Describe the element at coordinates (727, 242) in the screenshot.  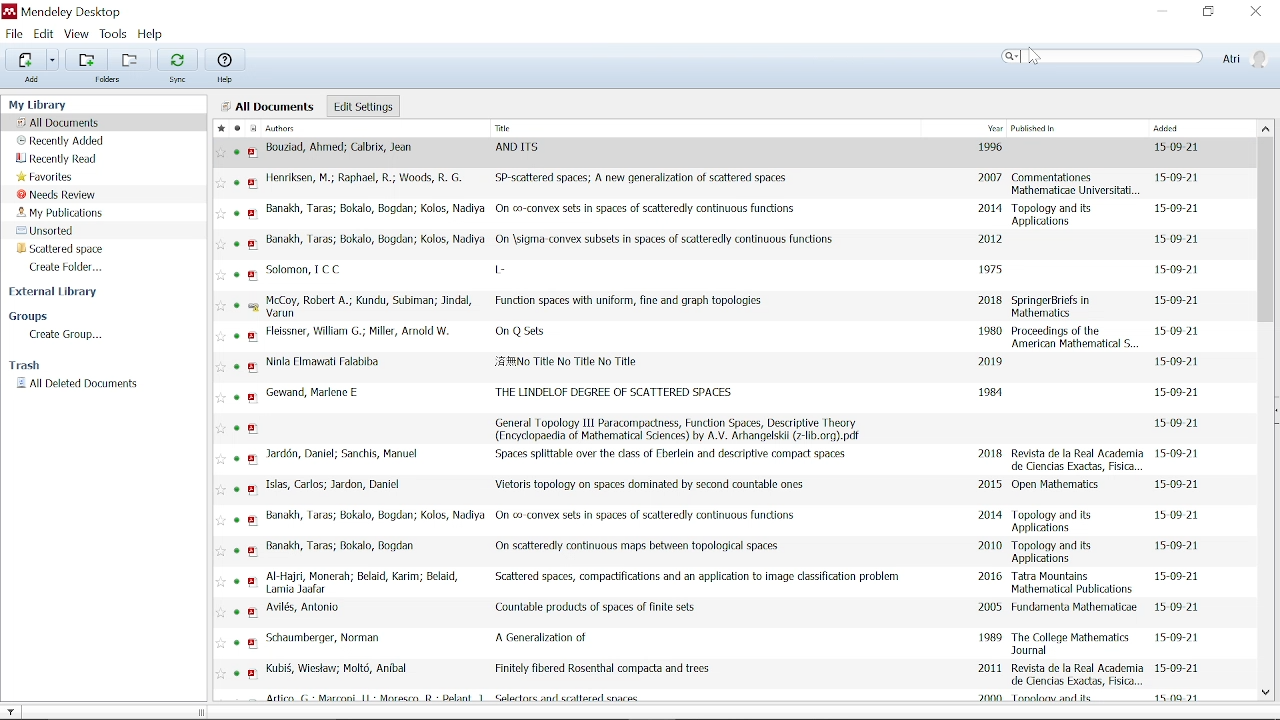
I see `Banakh, Taras; Bokalo, Bogdan; Kolos, Nadiya On \sigma convex subsets in spaces of scatteredly continuous functions 2012 15-09-21` at that location.